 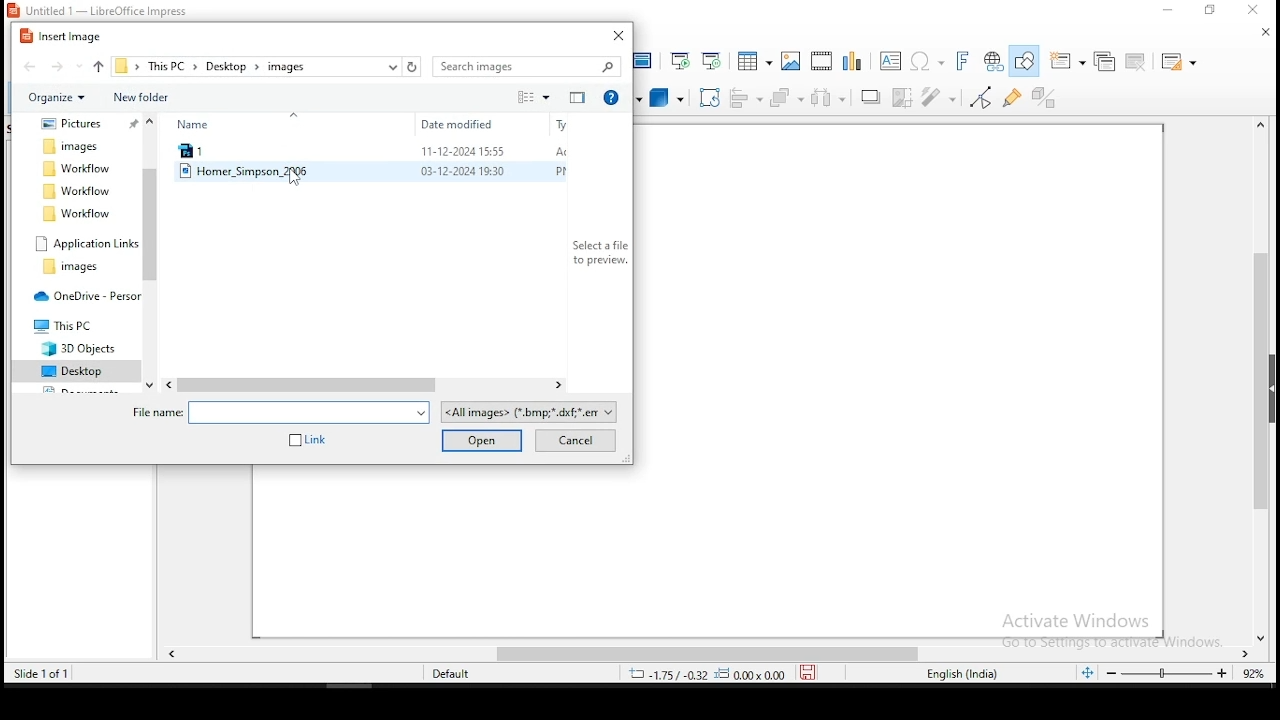 I want to click on scroll bar, so click(x=711, y=654).